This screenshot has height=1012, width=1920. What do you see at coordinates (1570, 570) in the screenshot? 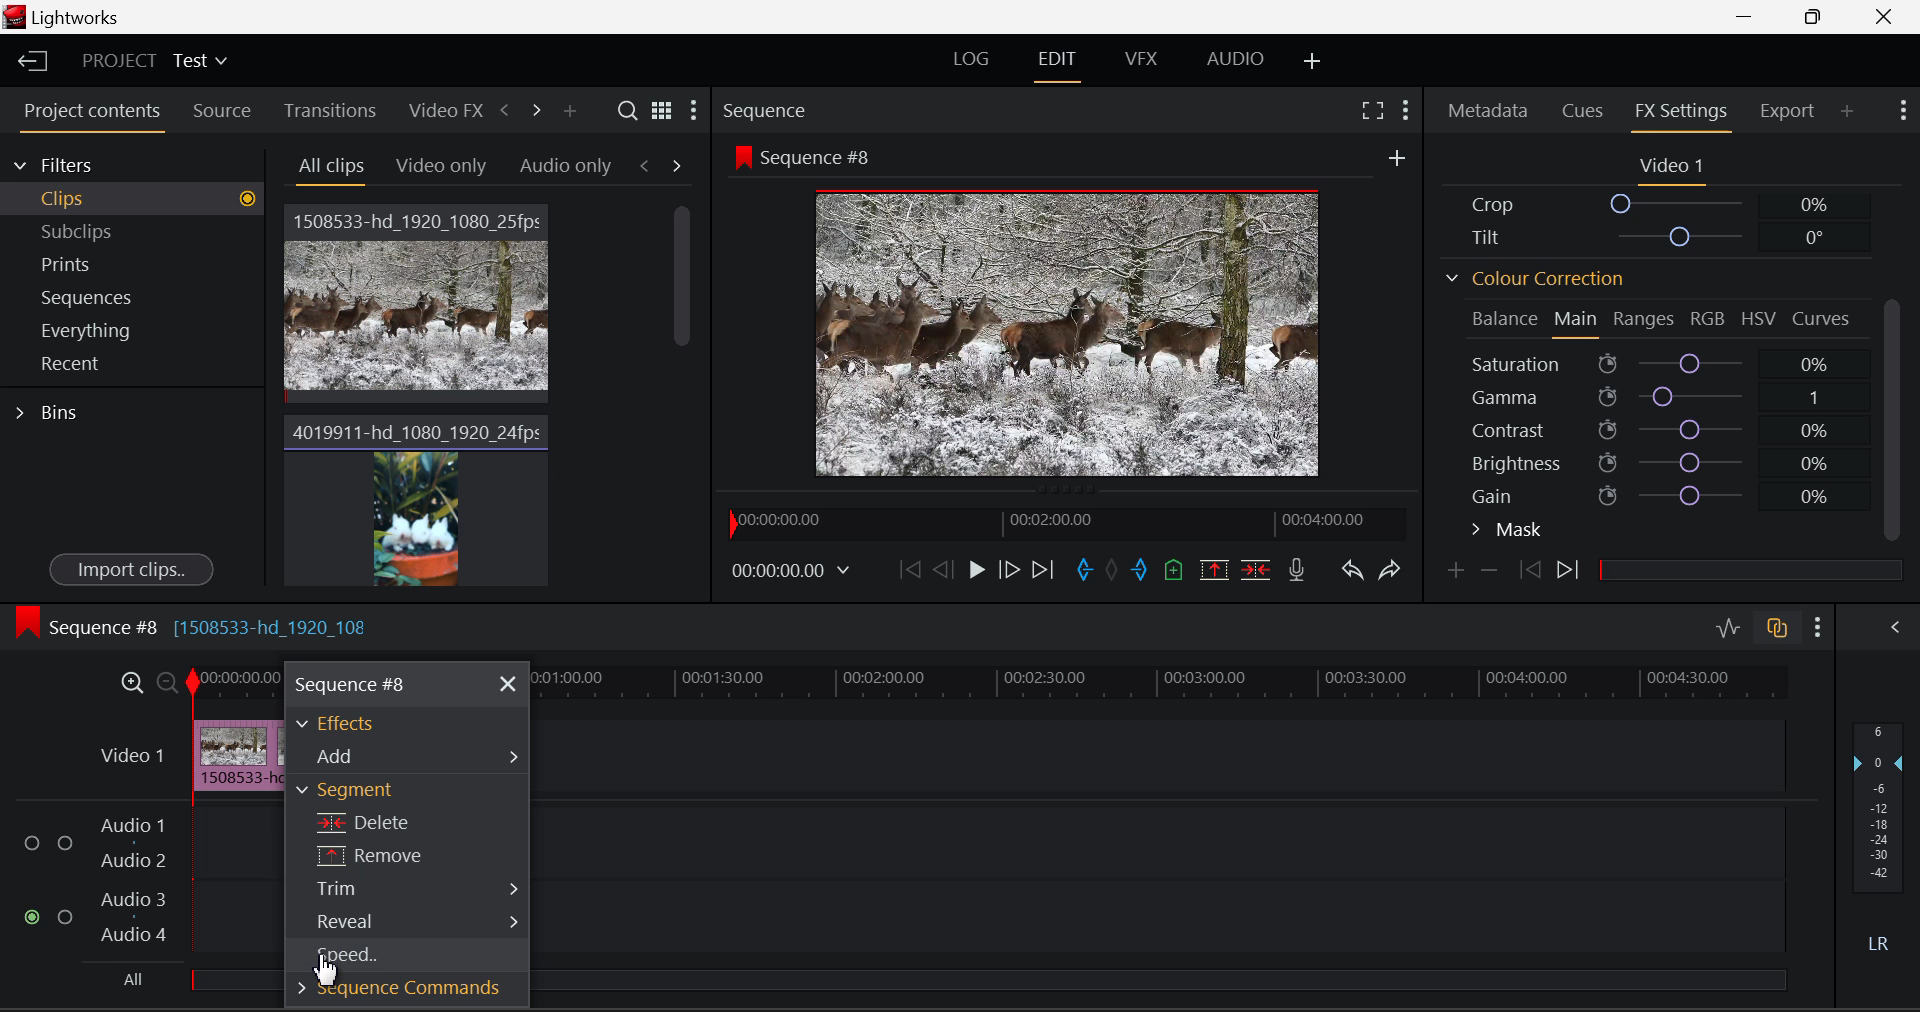
I see `Next Keyframe` at bounding box center [1570, 570].